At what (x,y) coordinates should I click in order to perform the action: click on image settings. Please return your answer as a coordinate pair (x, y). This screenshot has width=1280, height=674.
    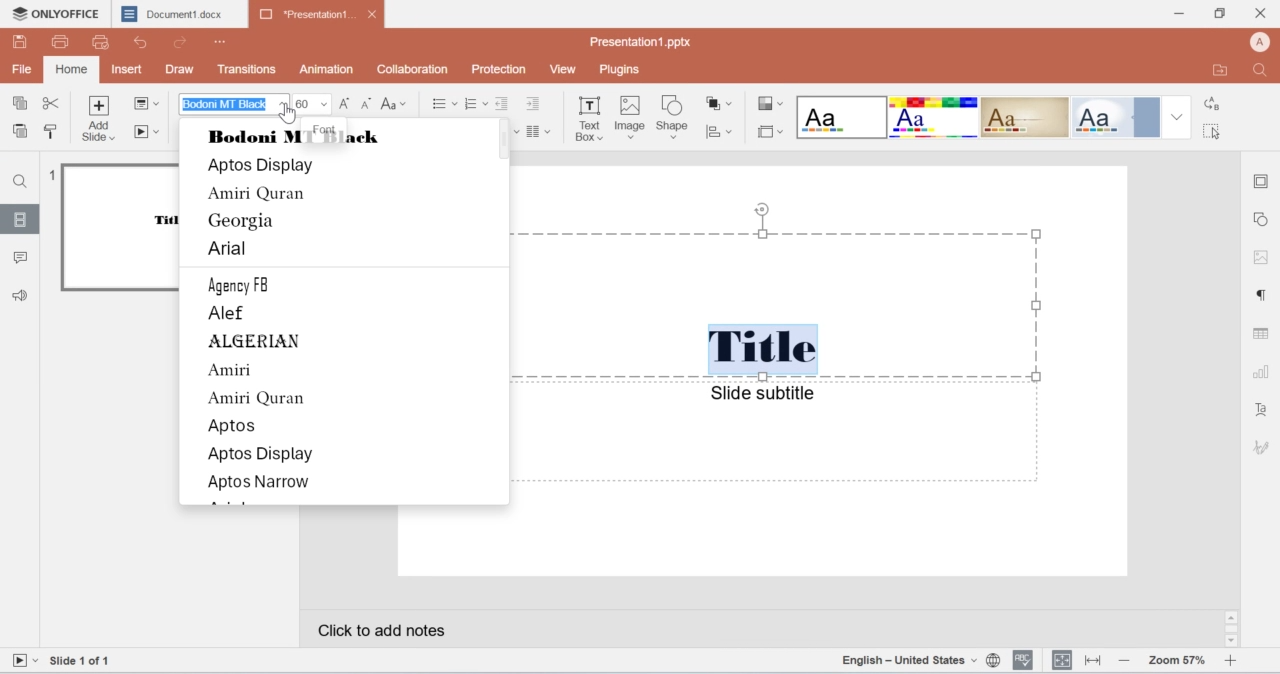
    Looking at the image, I should click on (1258, 256).